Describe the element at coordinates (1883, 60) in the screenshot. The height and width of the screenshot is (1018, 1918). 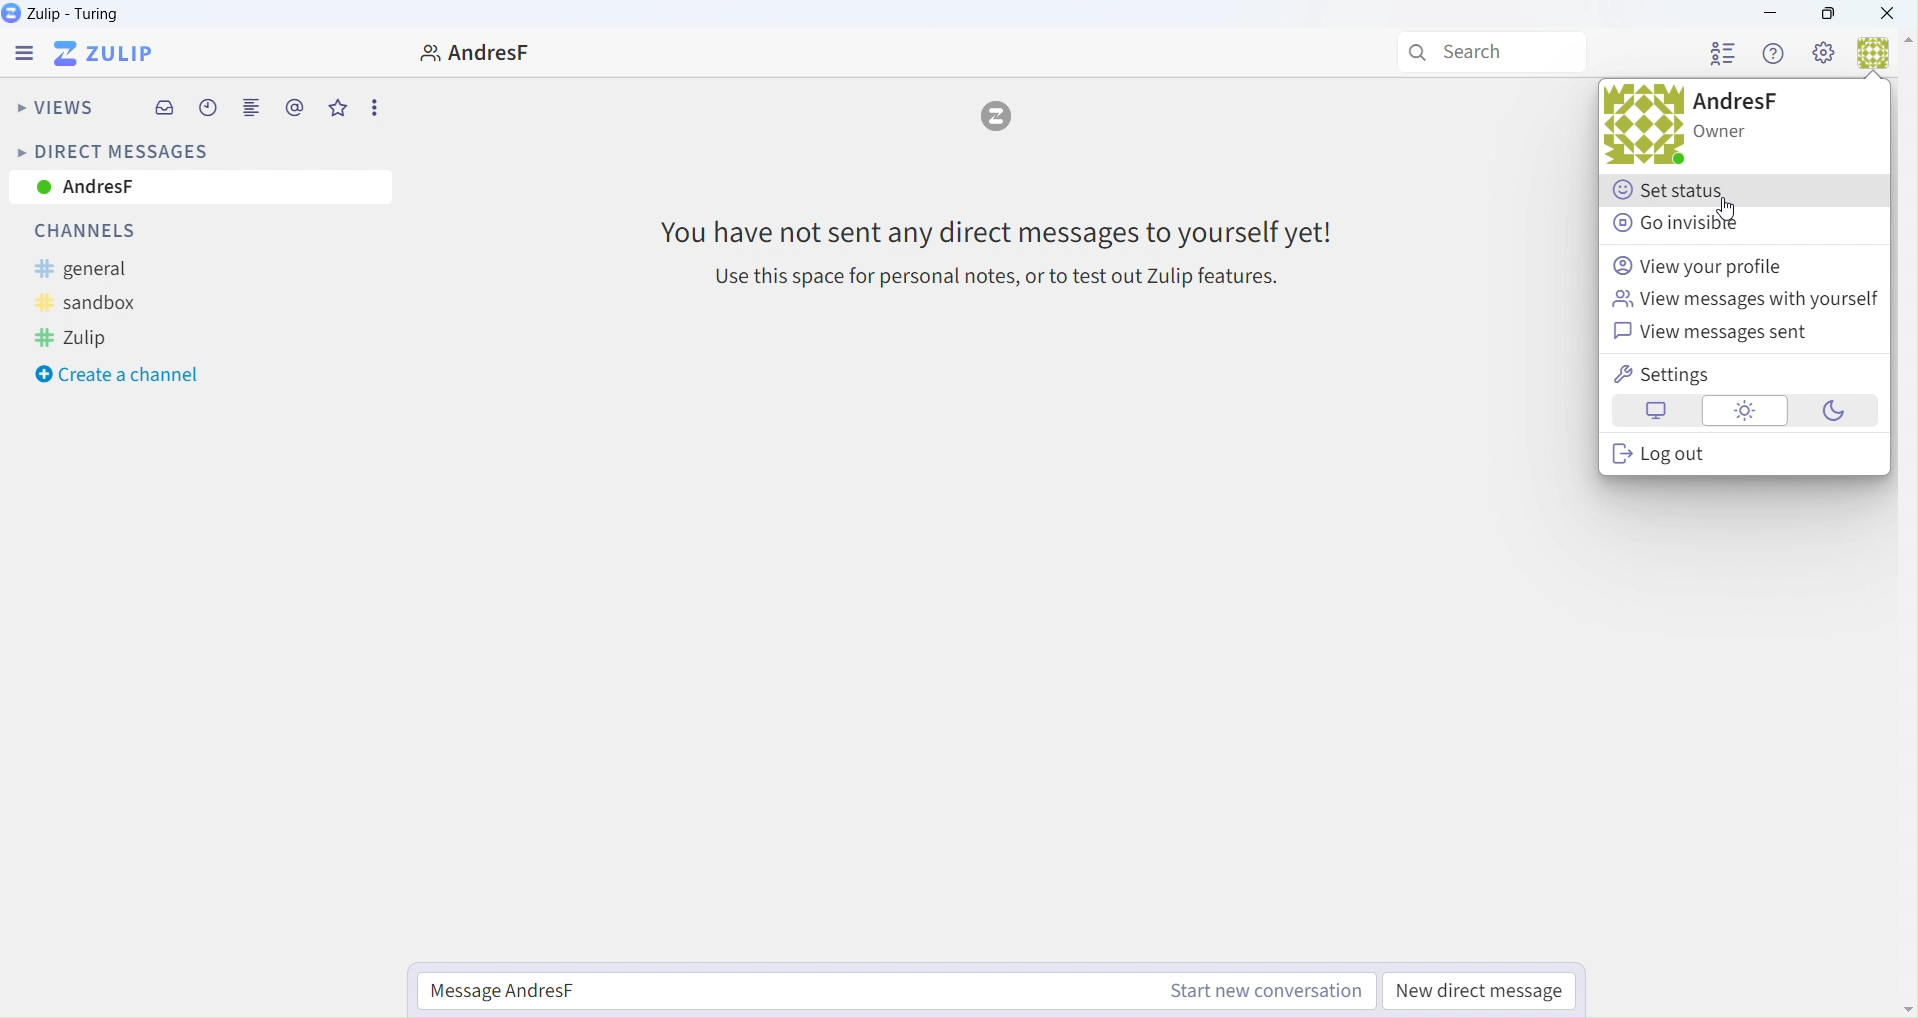
I see `User` at that location.